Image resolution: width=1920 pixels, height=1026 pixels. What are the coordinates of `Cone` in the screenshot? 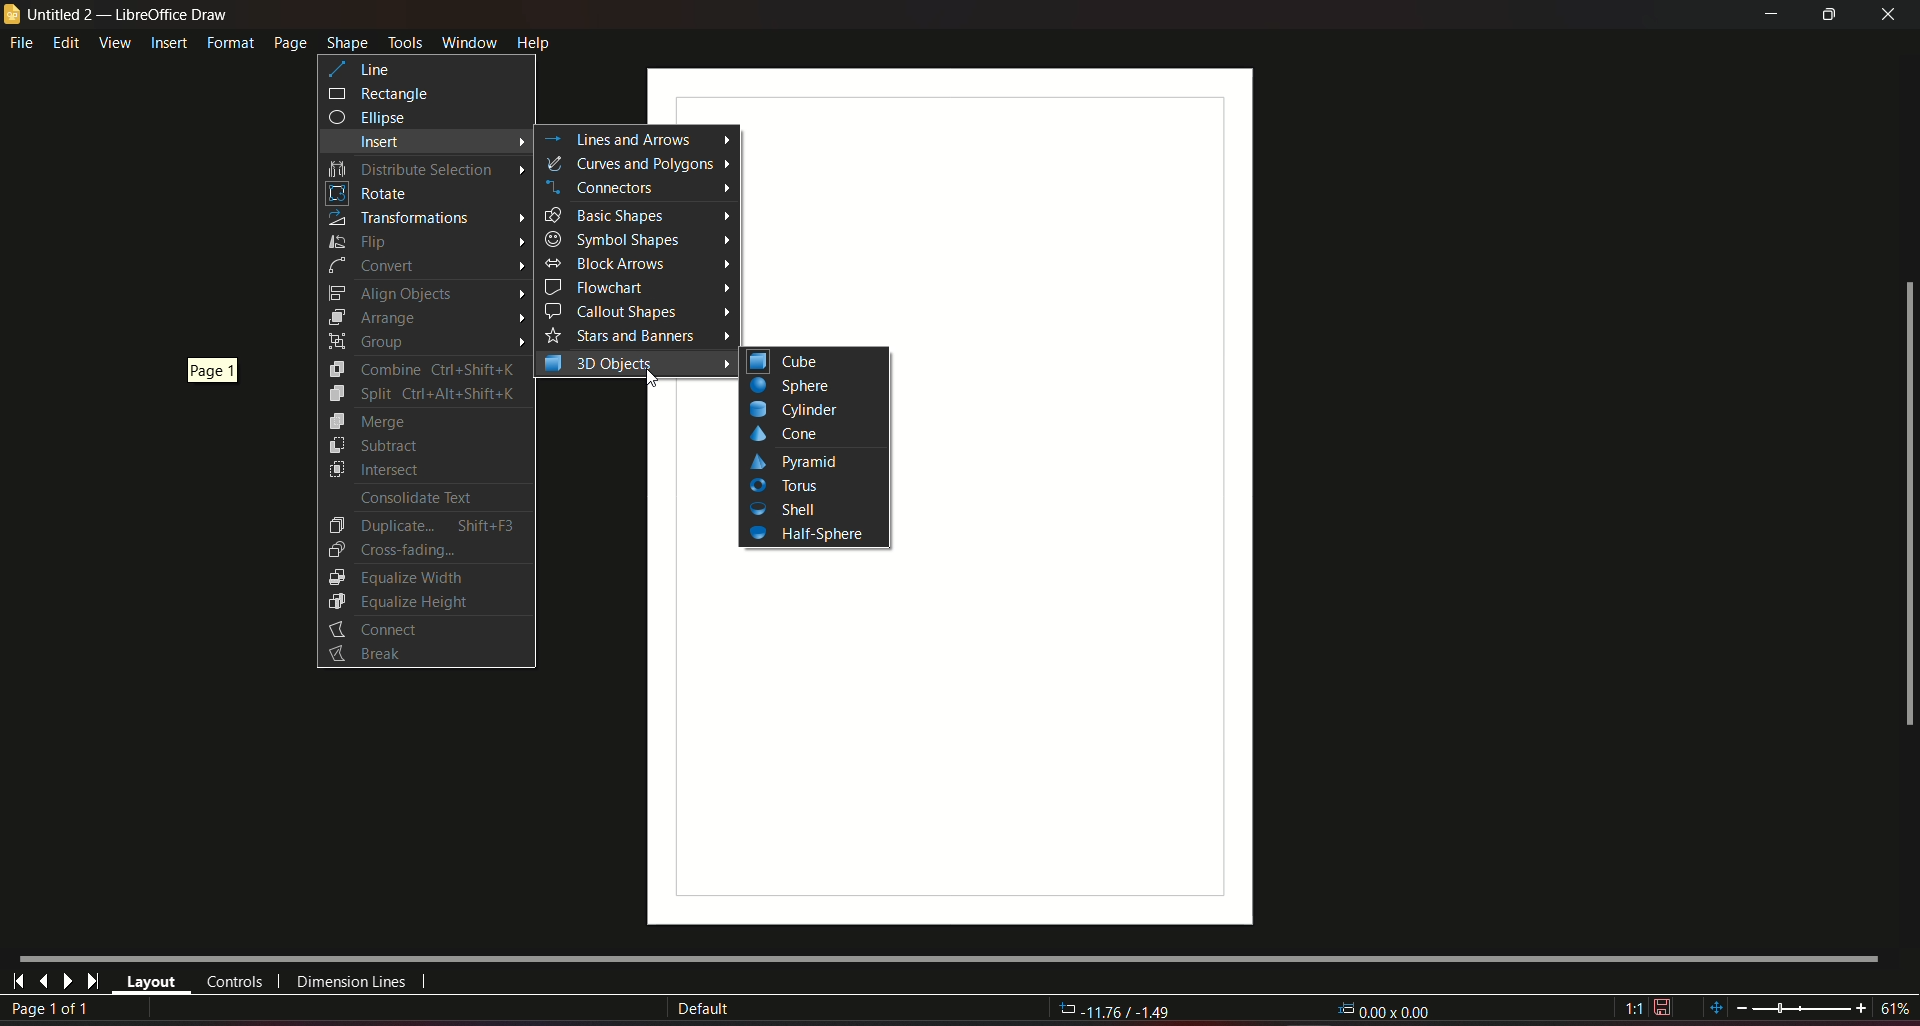 It's located at (787, 434).